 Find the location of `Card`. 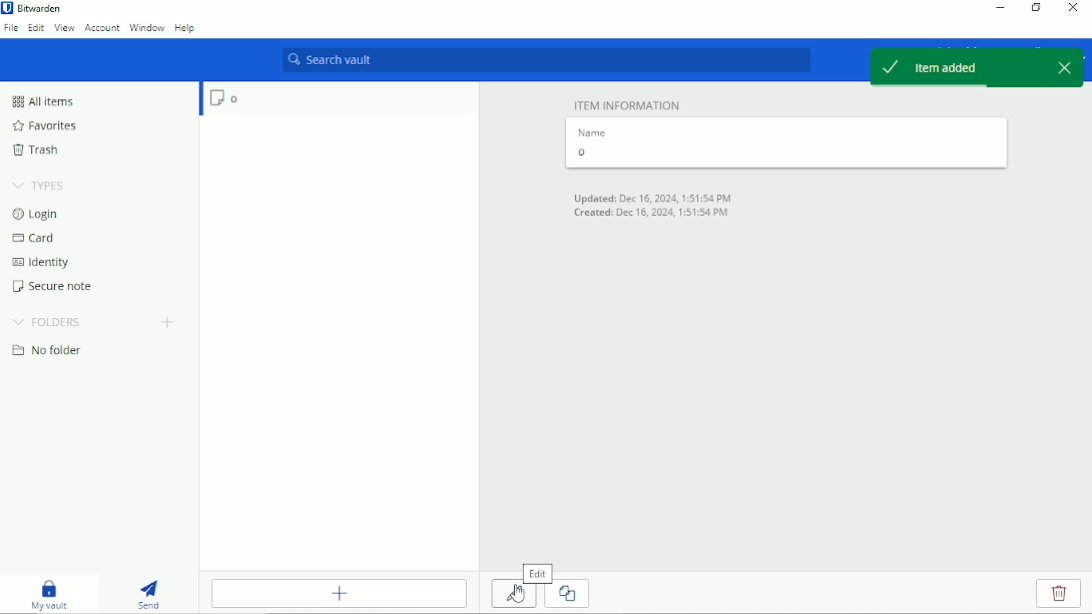

Card is located at coordinates (33, 239).